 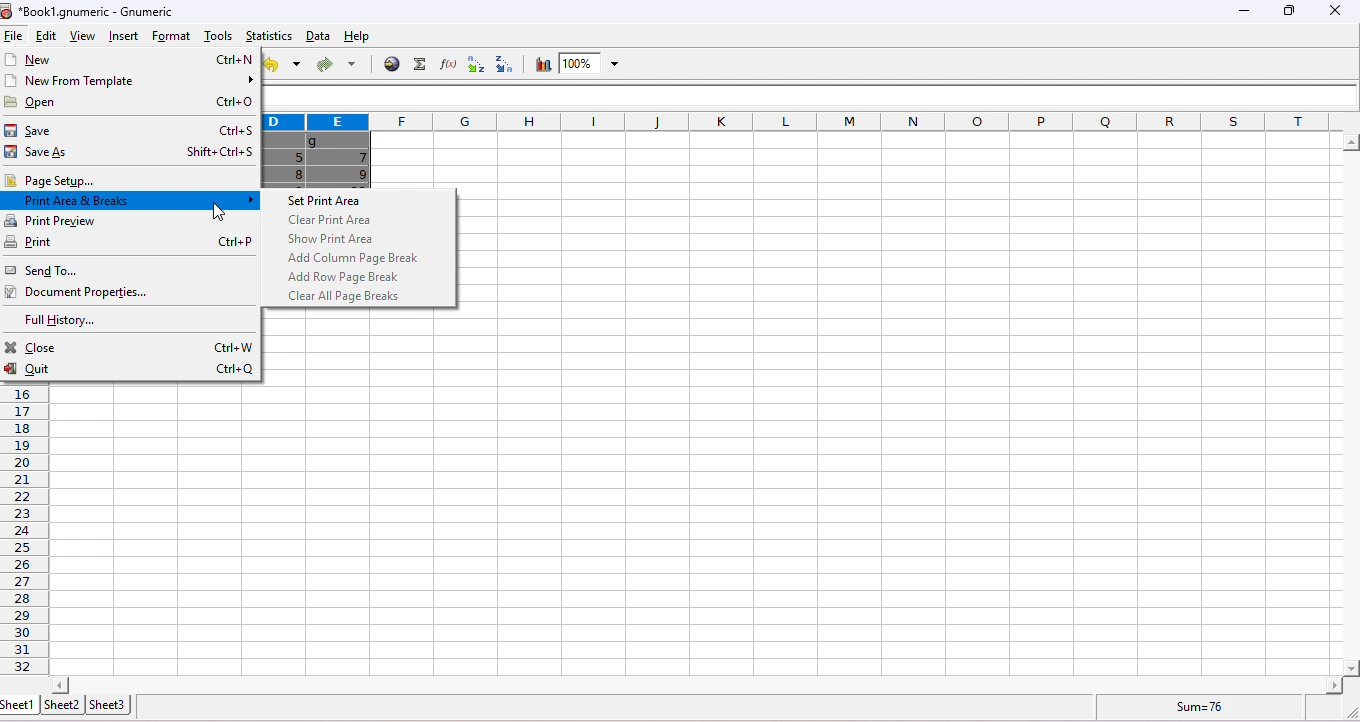 I want to click on row numbers, so click(x=26, y=532).